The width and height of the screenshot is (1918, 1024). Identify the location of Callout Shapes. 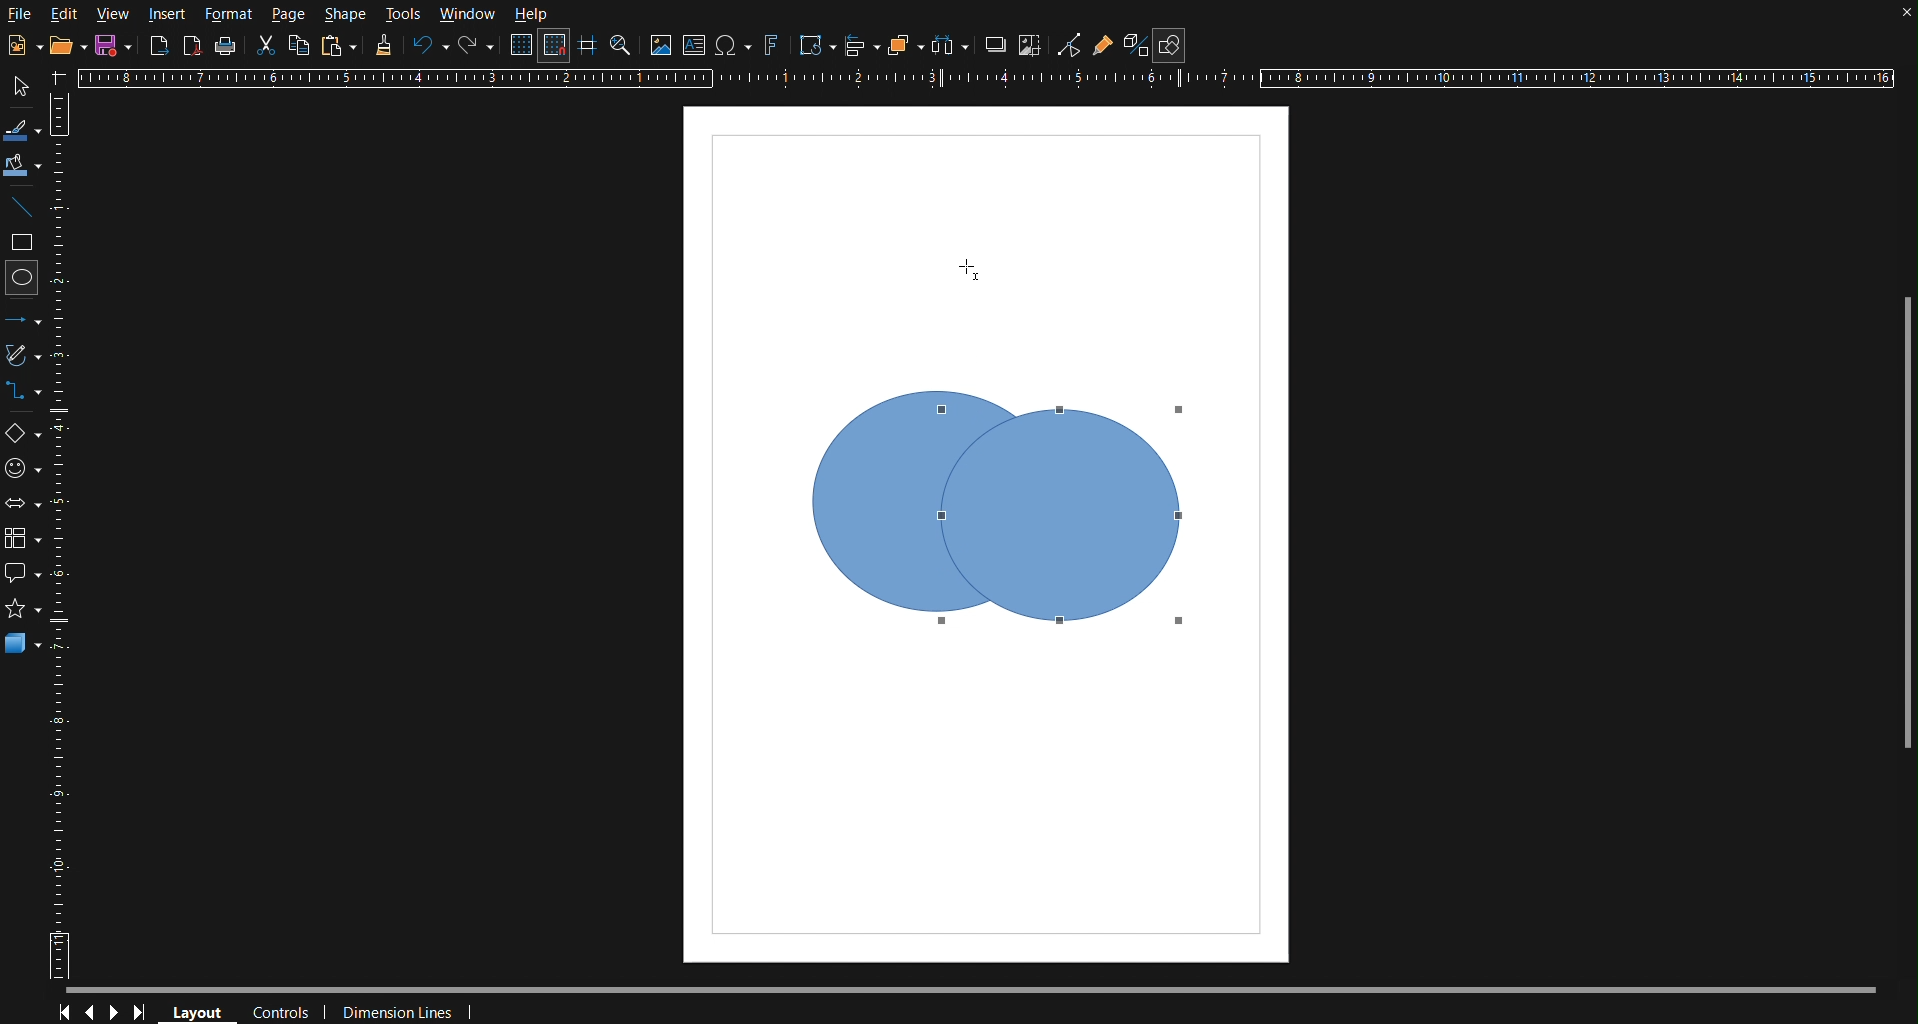
(23, 570).